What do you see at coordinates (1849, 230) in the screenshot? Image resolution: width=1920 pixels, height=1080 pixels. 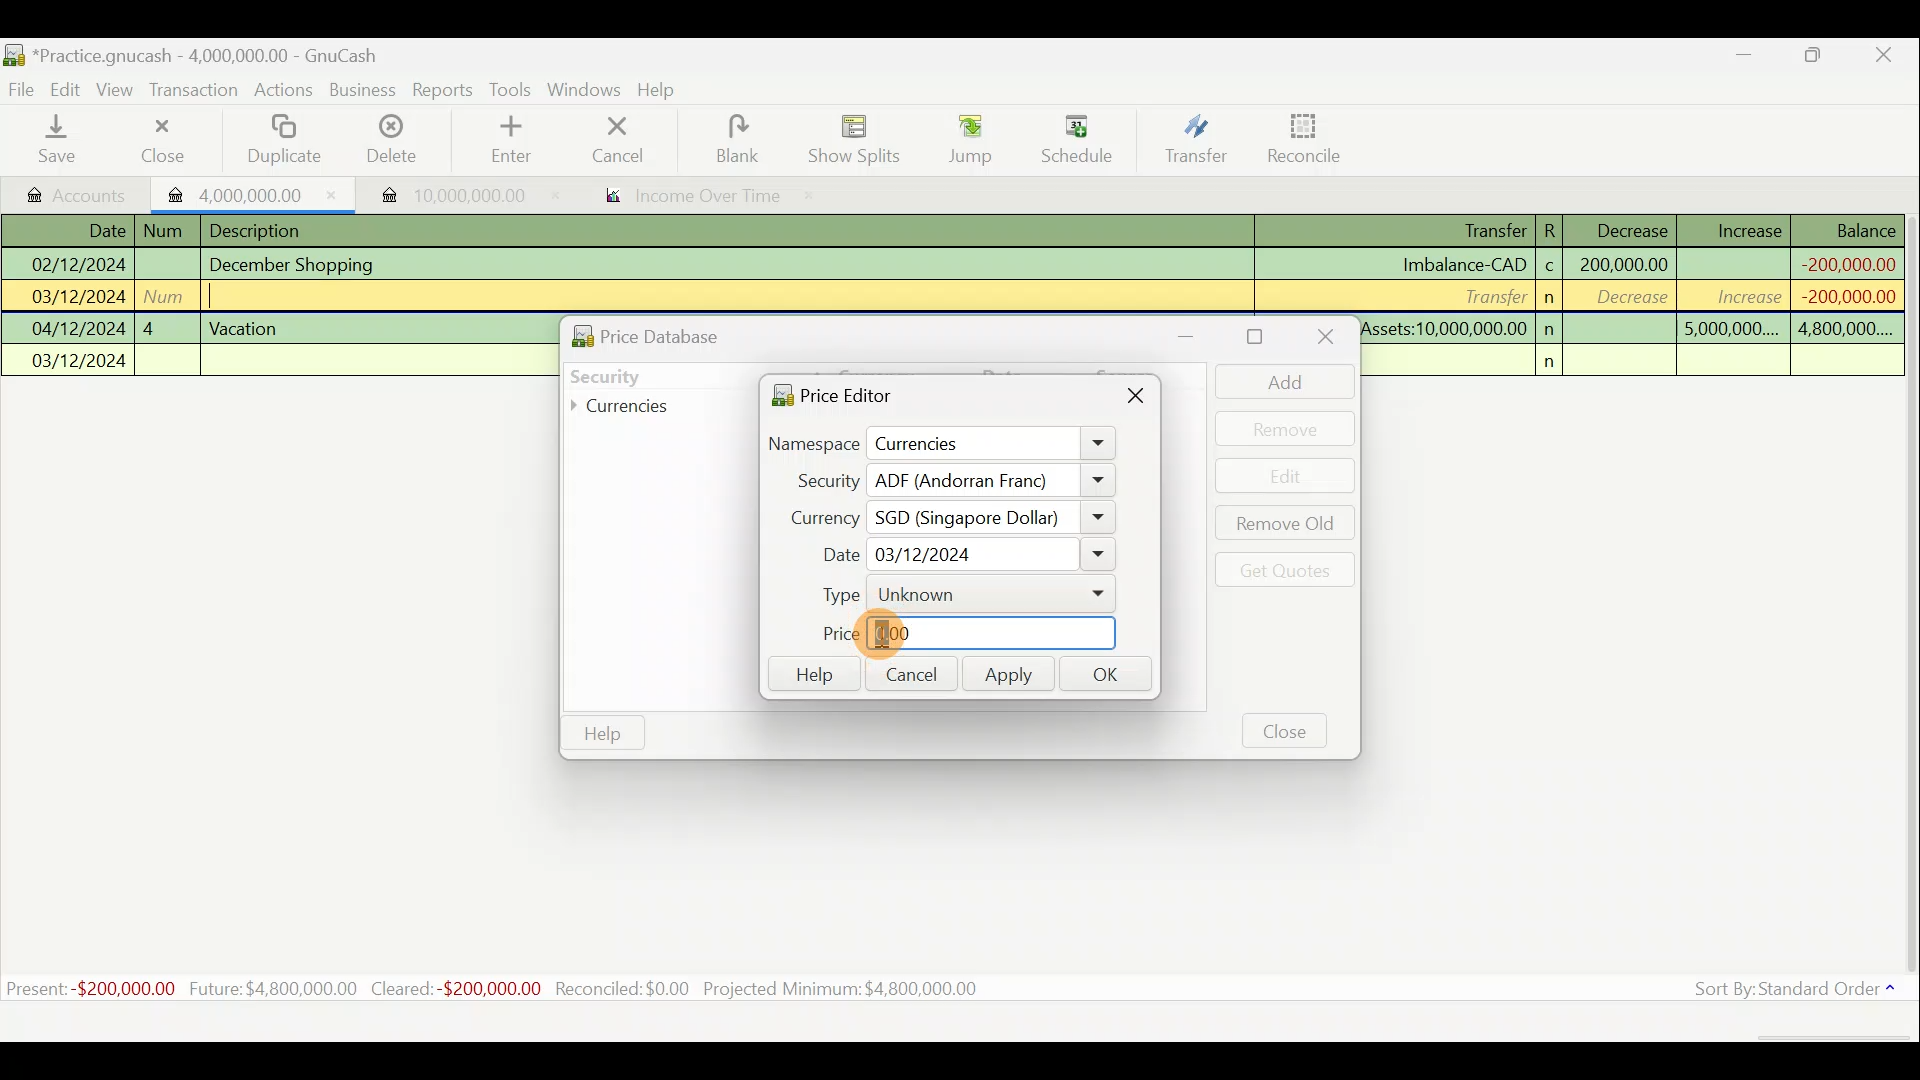 I see `Balance` at bounding box center [1849, 230].